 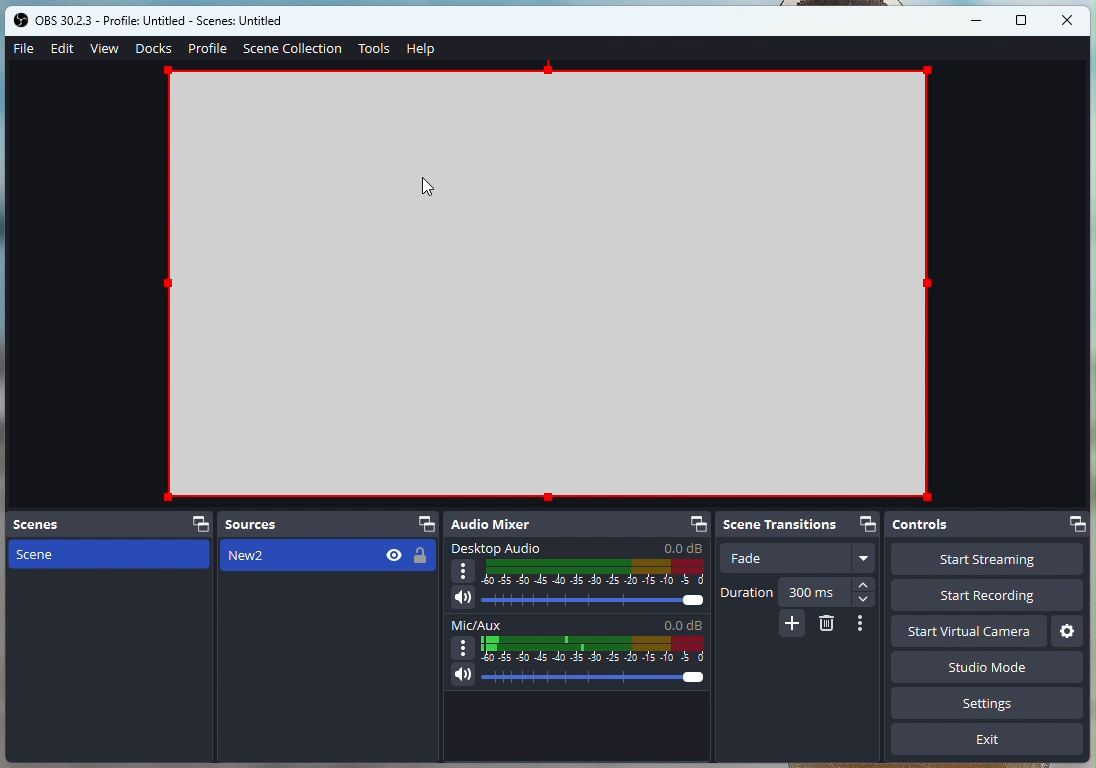 I want to click on Profile, so click(x=207, y=48).